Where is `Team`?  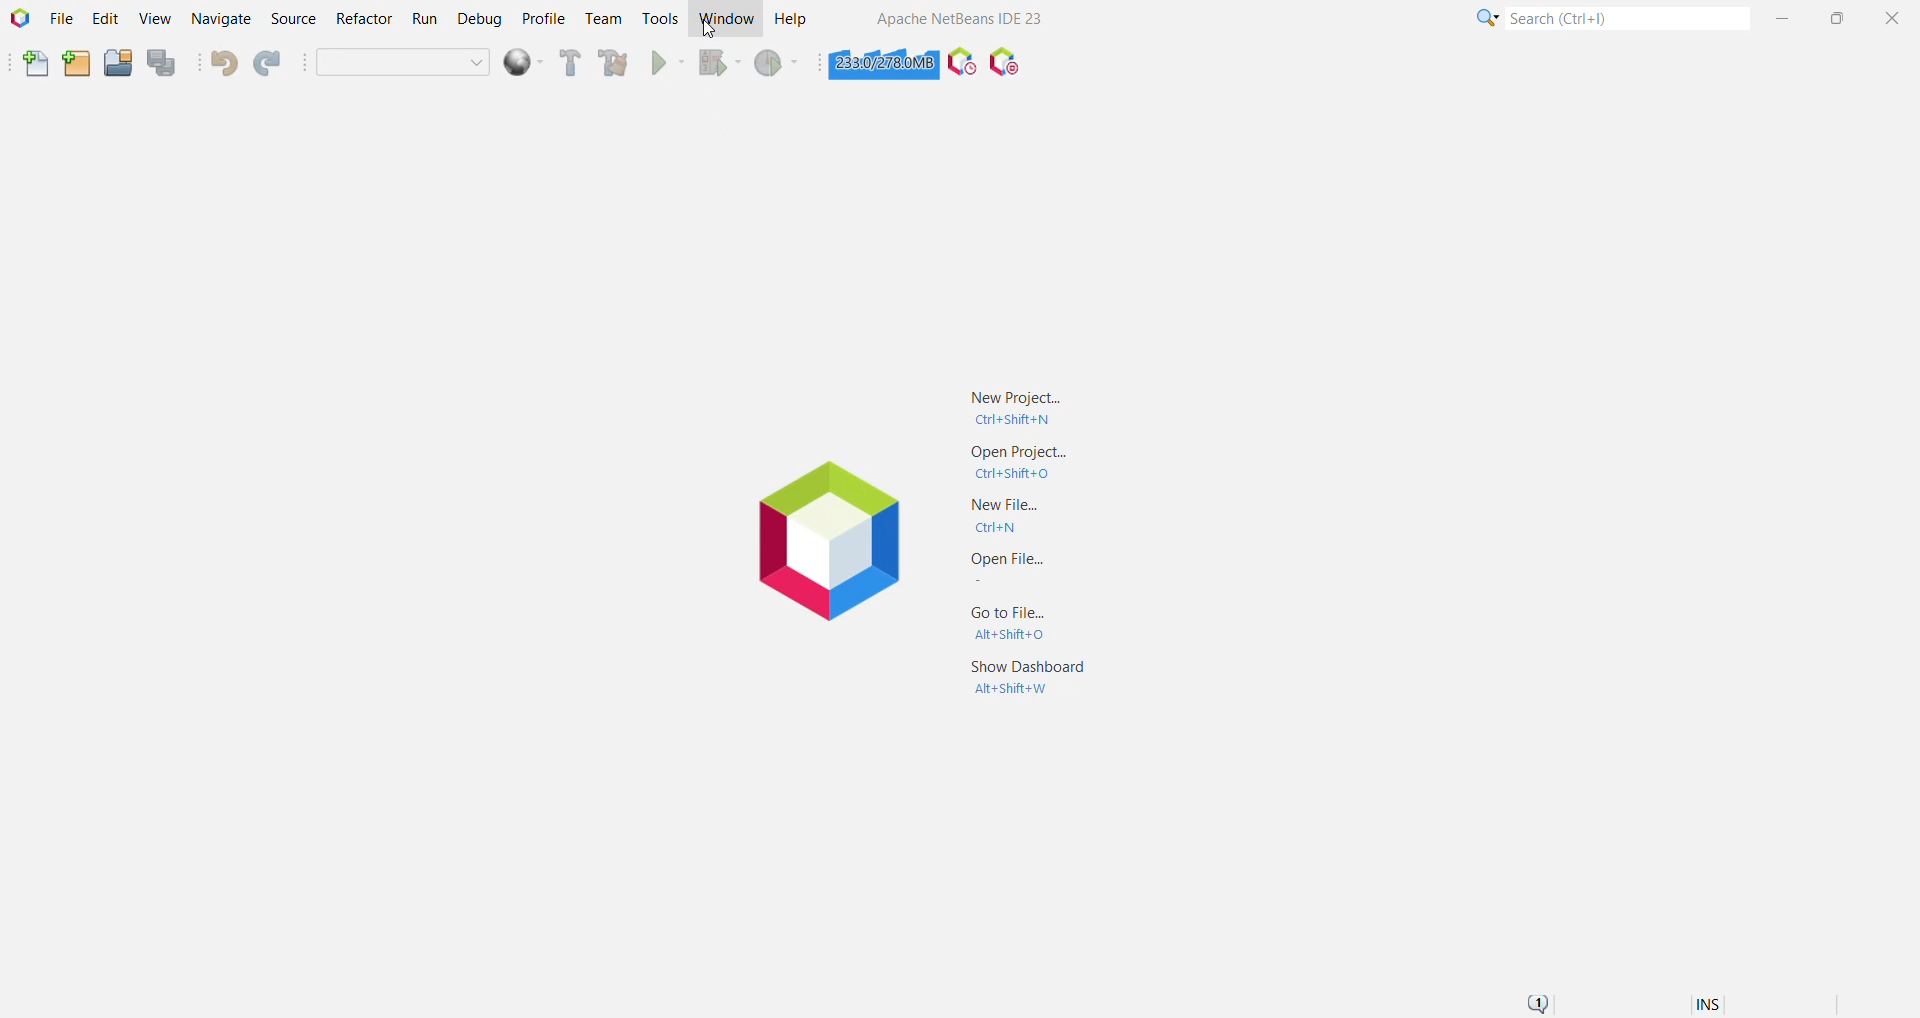 Team is located at coordinates (603, 20).